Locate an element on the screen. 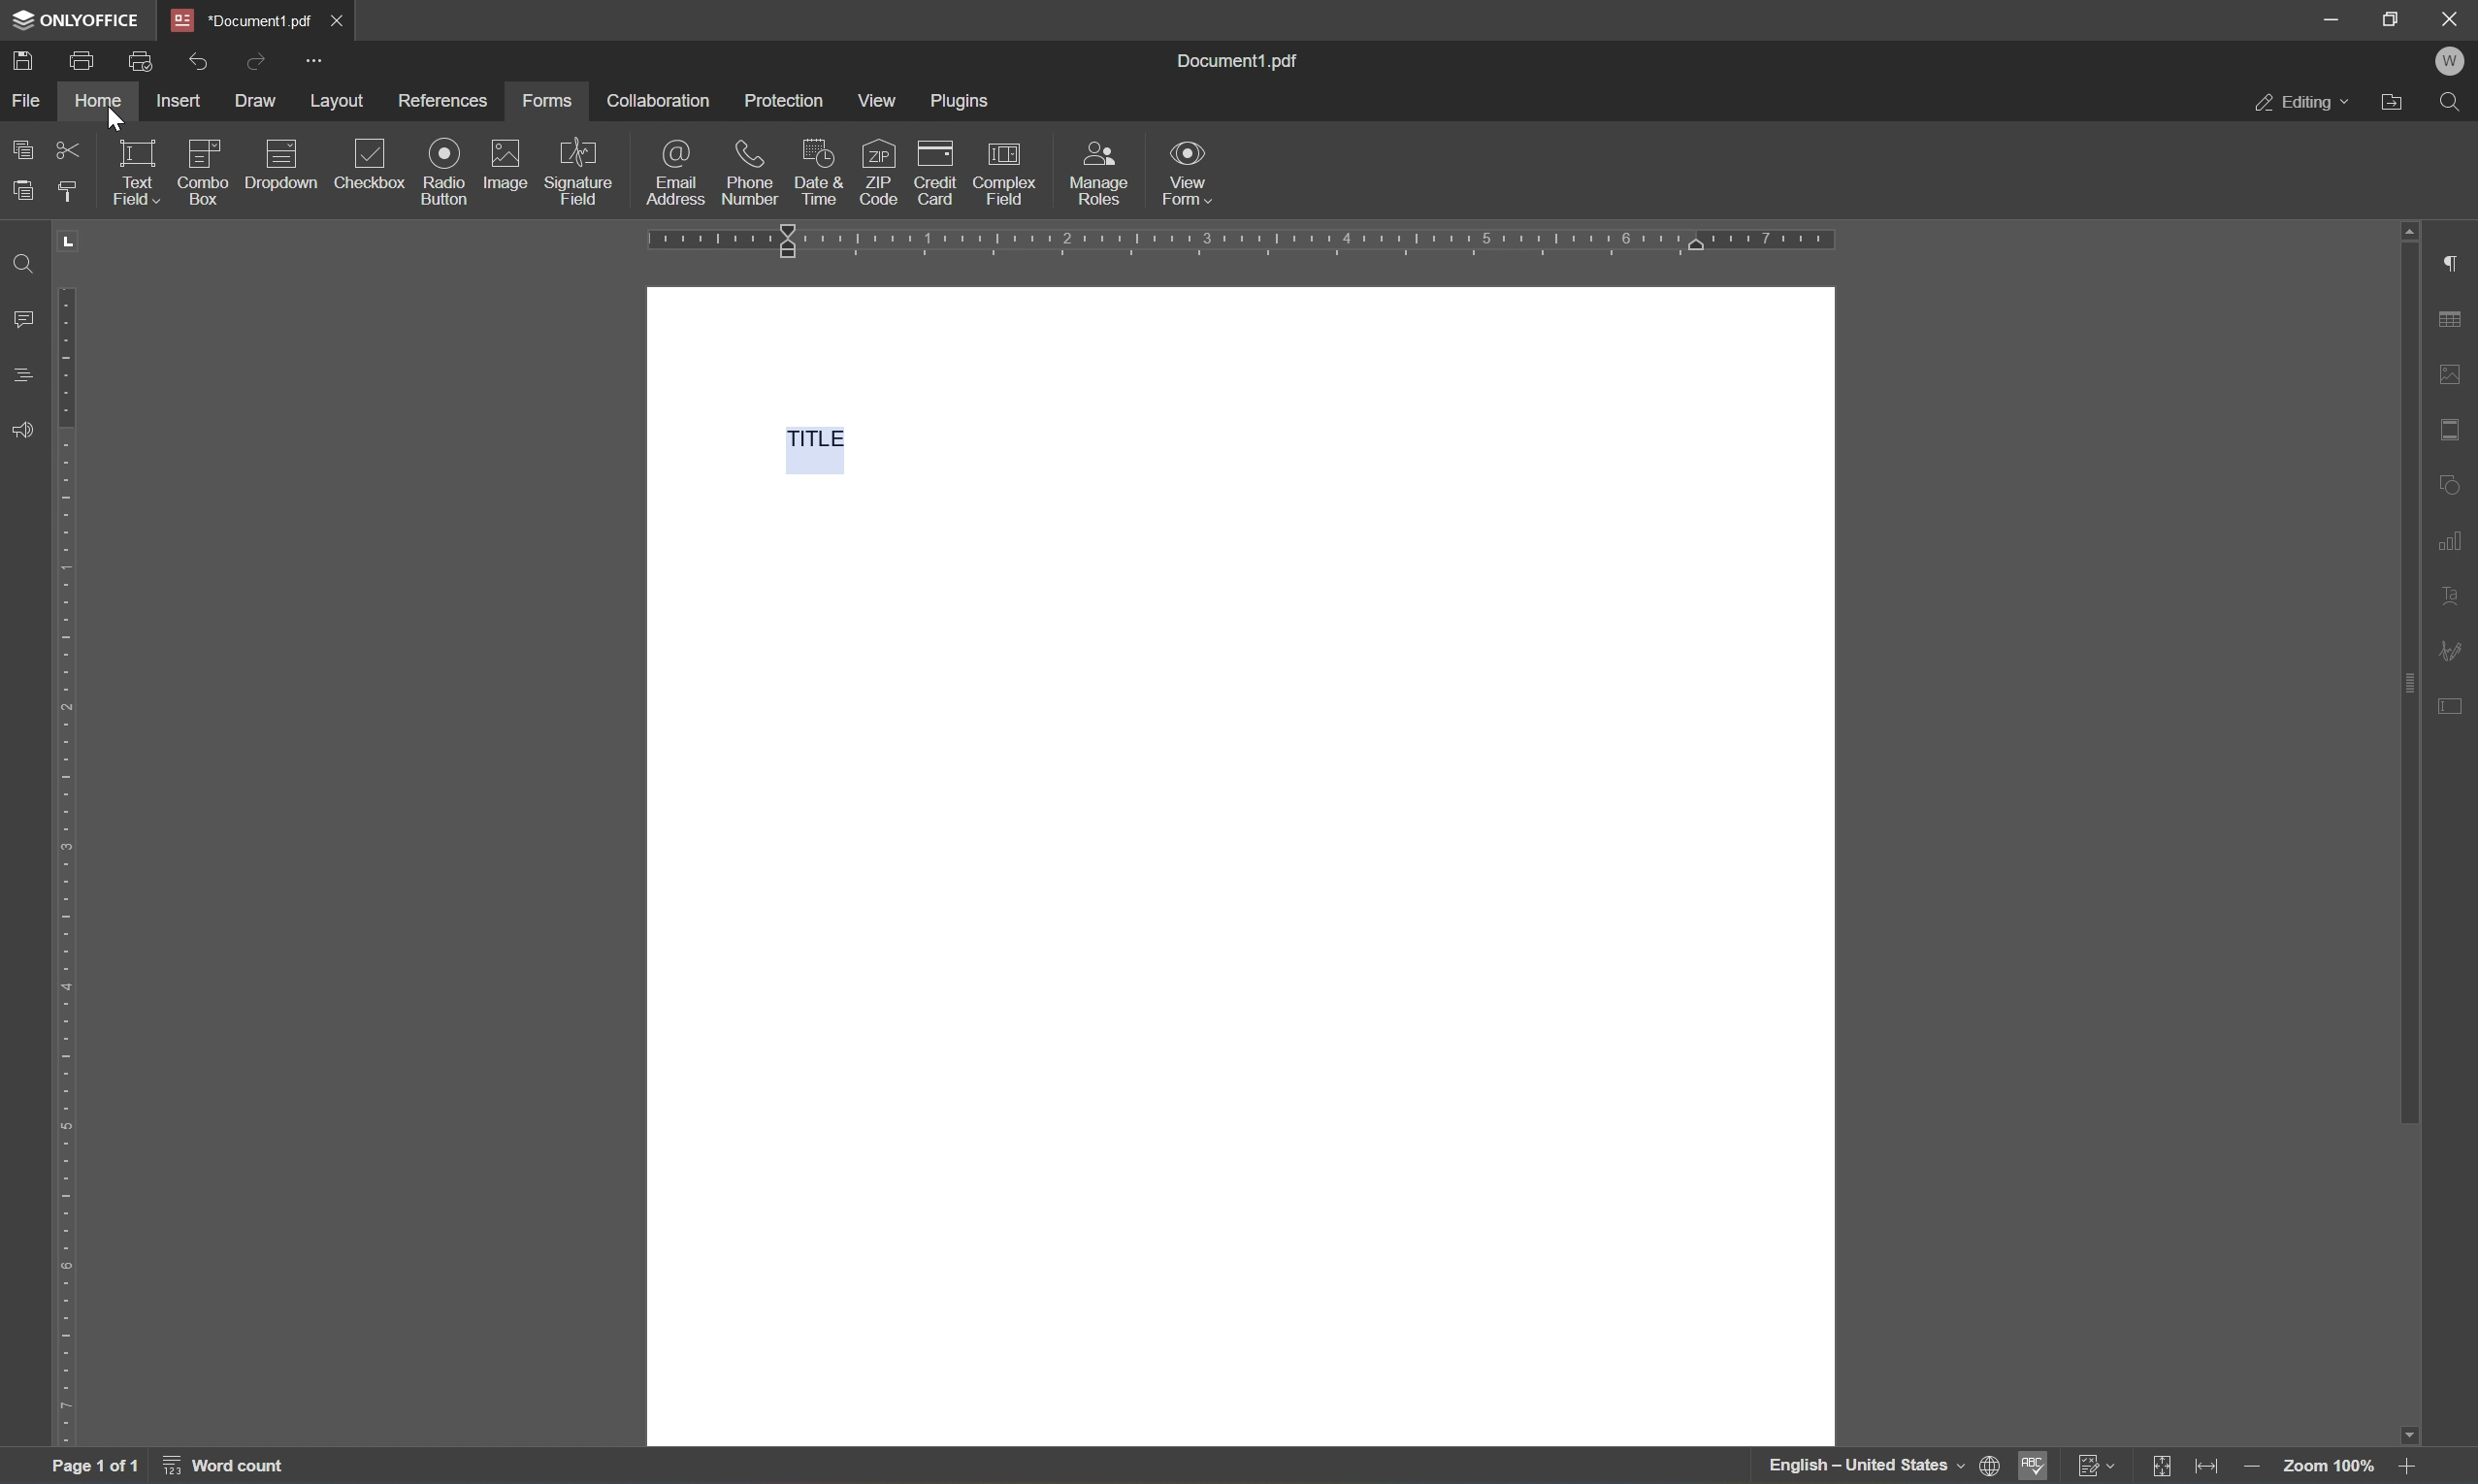  protection is located at coordinates (785, 100).